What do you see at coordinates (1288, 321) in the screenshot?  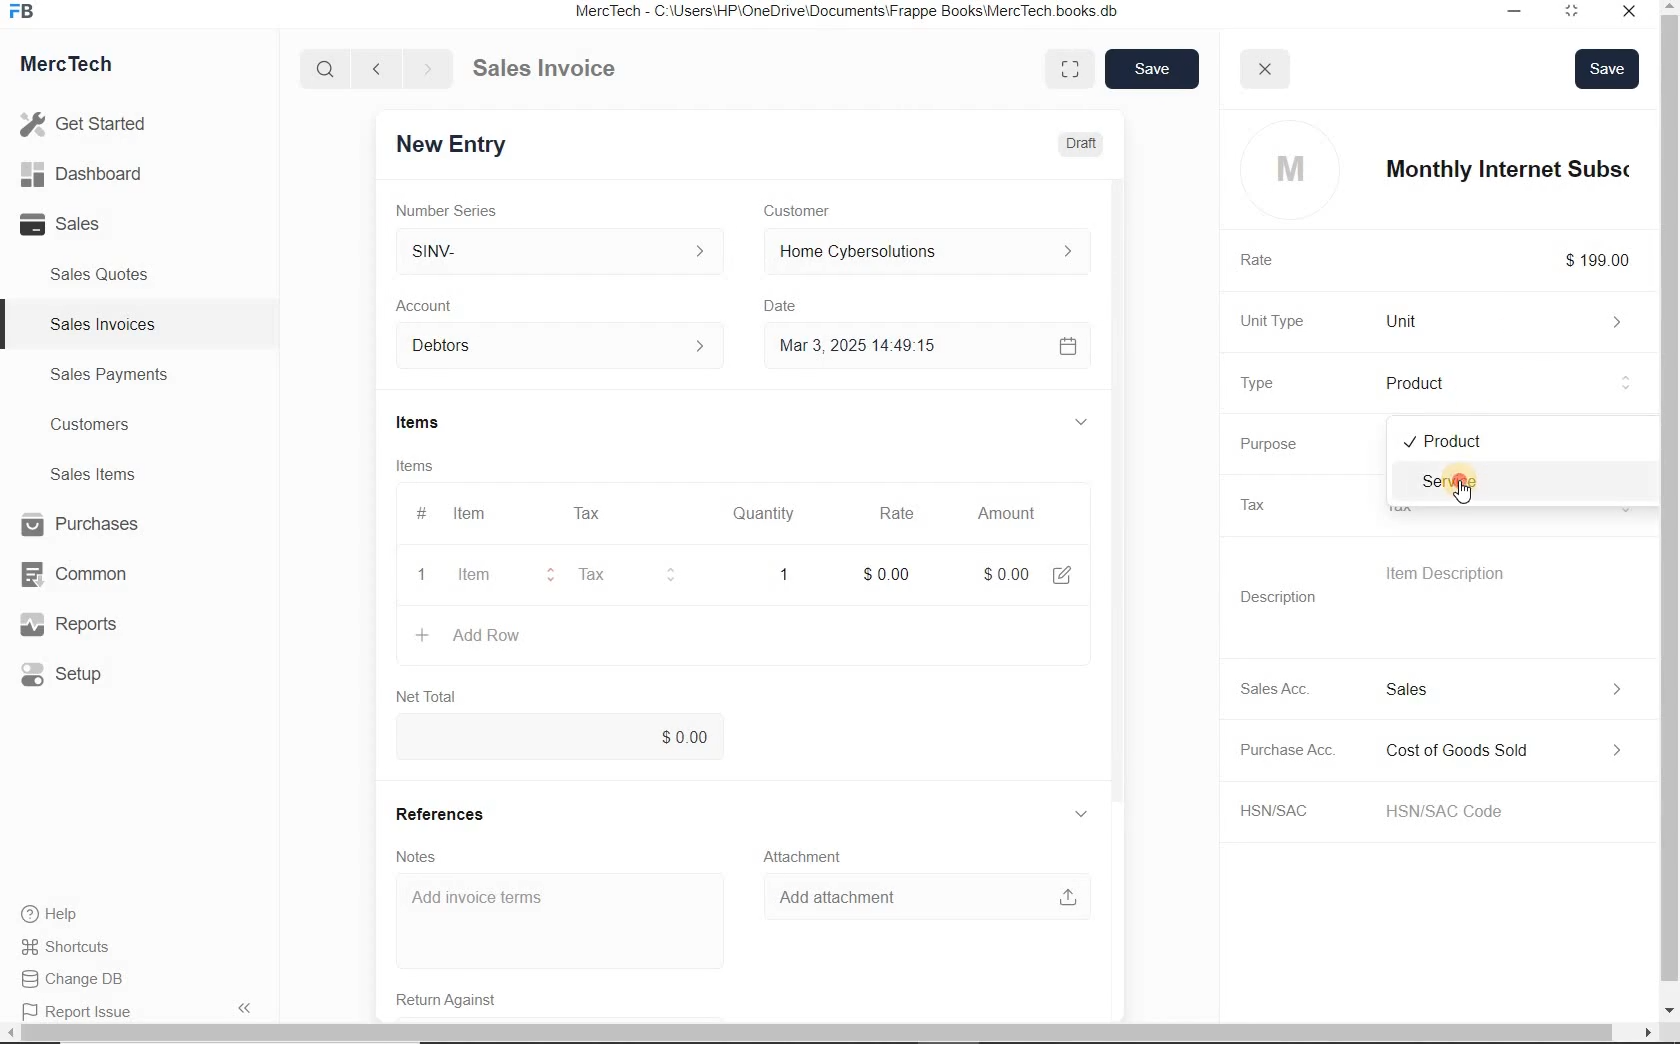 I see `Unit Type` at bounding box center [1288, 321].